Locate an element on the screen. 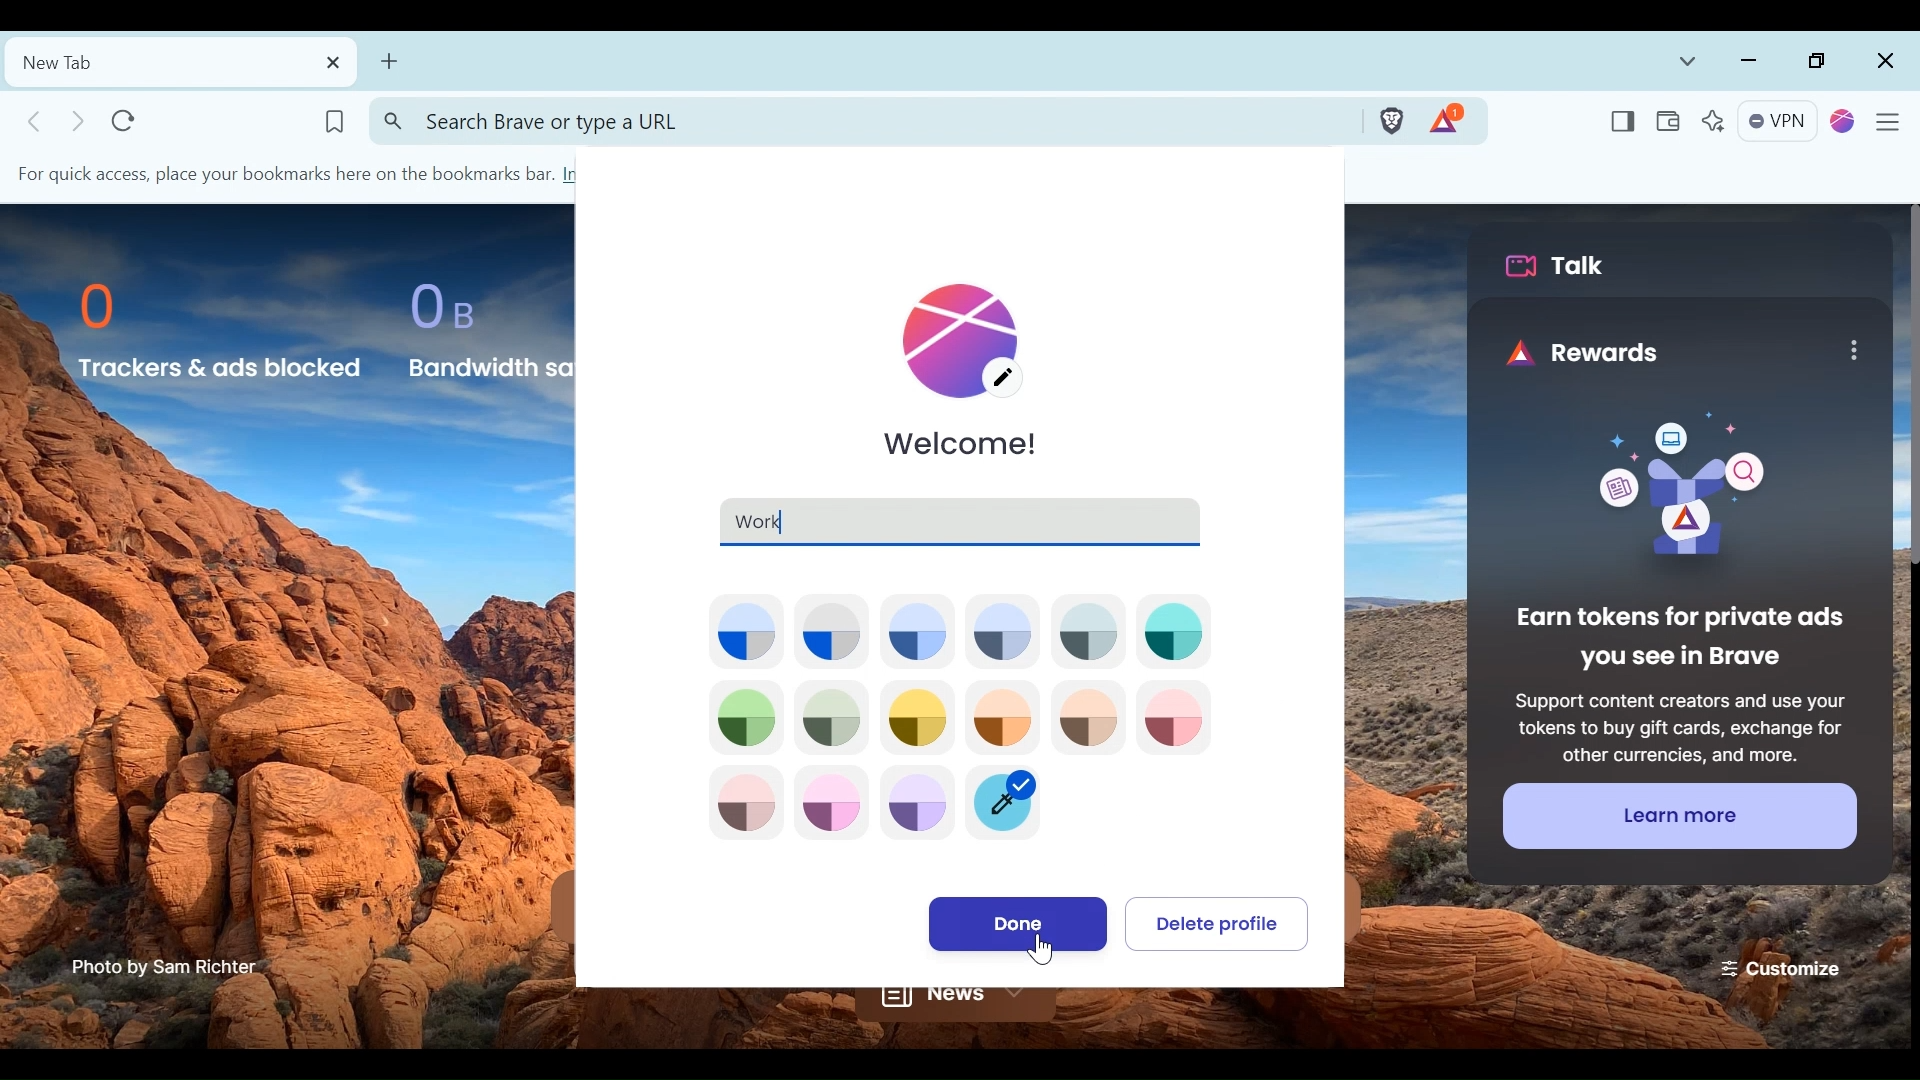  0 B Bandwidth Saved is located at coordinates (484, 327).